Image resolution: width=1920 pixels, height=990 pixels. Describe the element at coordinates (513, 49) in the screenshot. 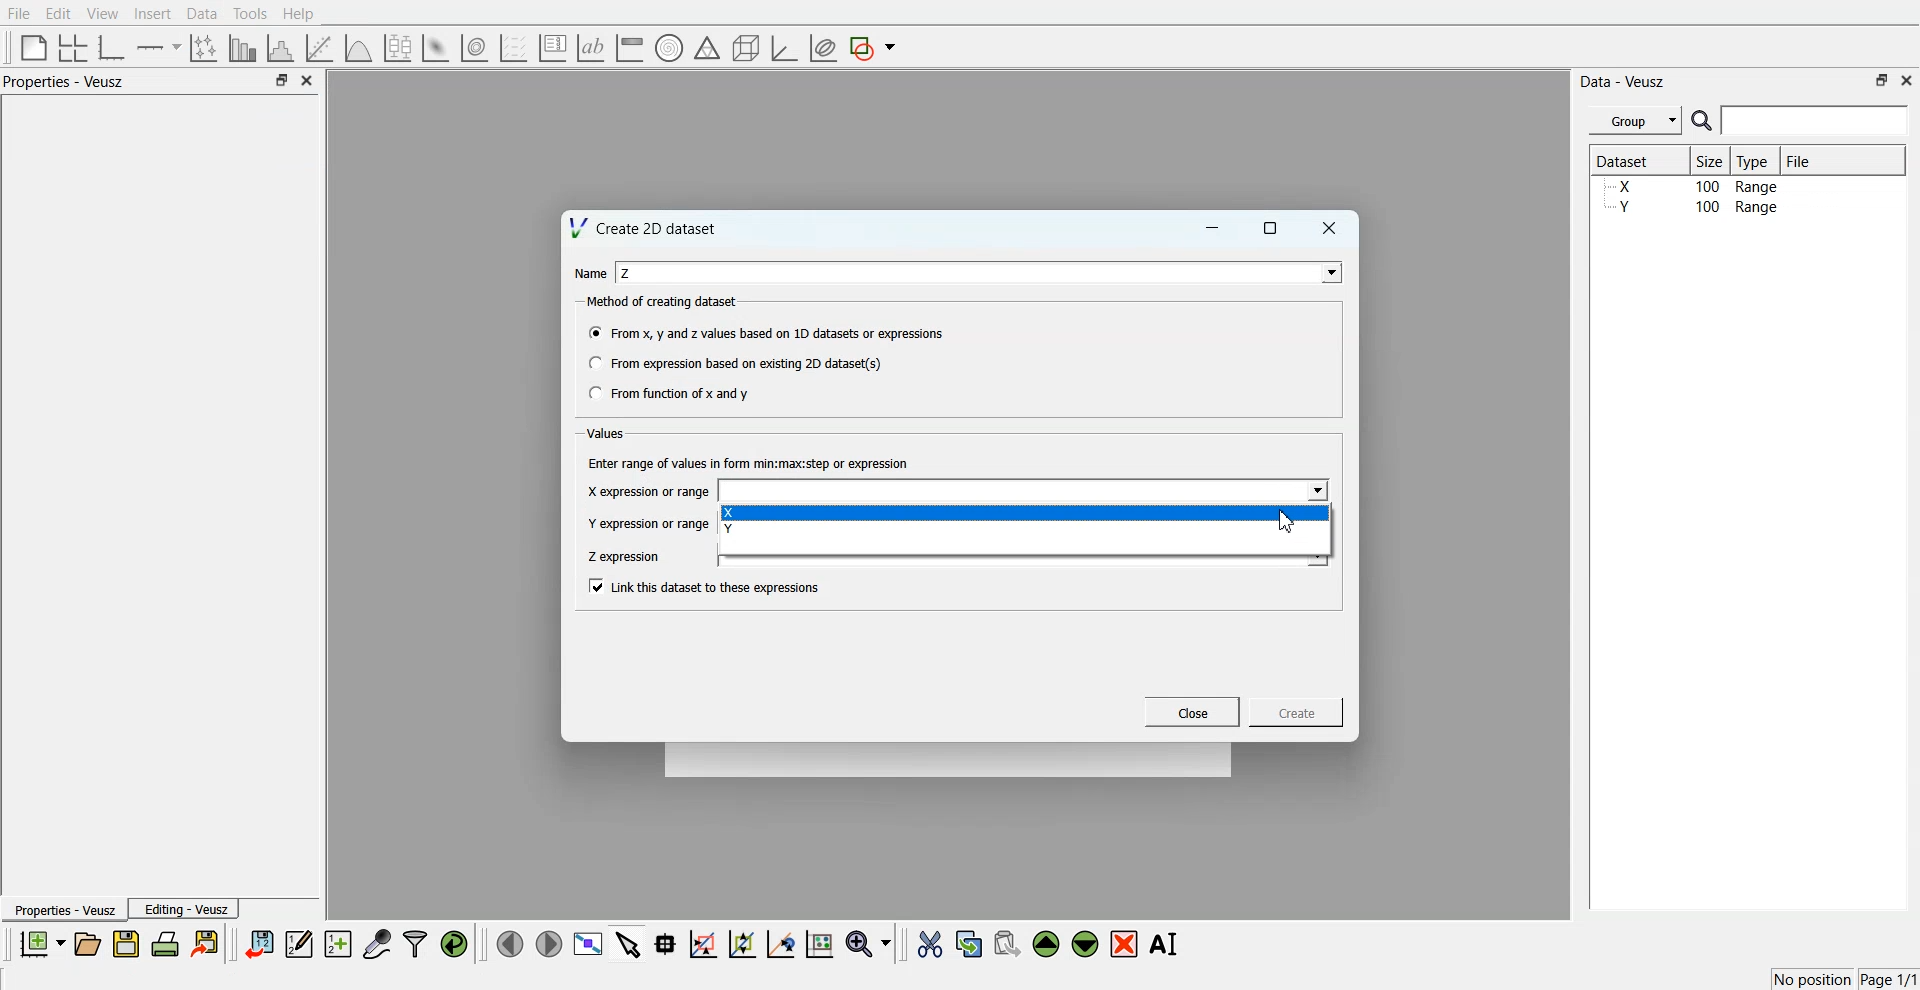

I see `Plot a vector field` at that location.